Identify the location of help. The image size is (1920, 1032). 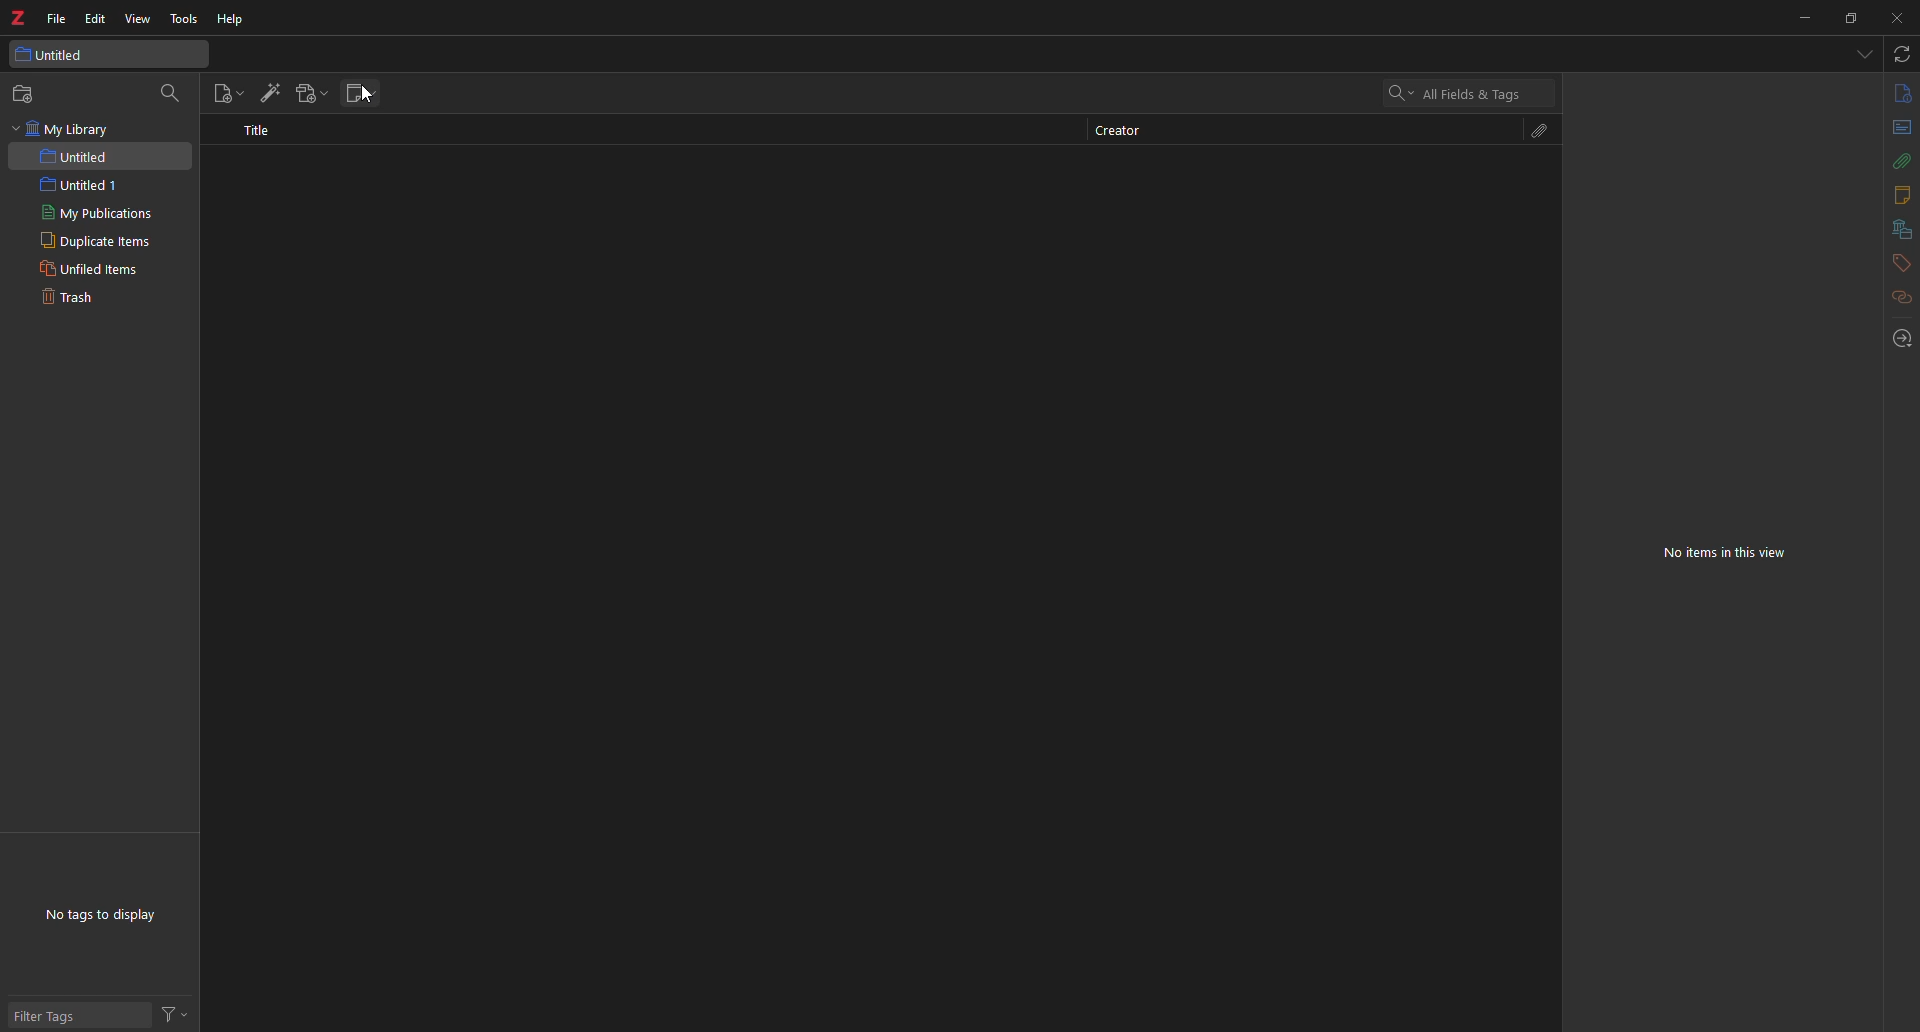
(237, 18).